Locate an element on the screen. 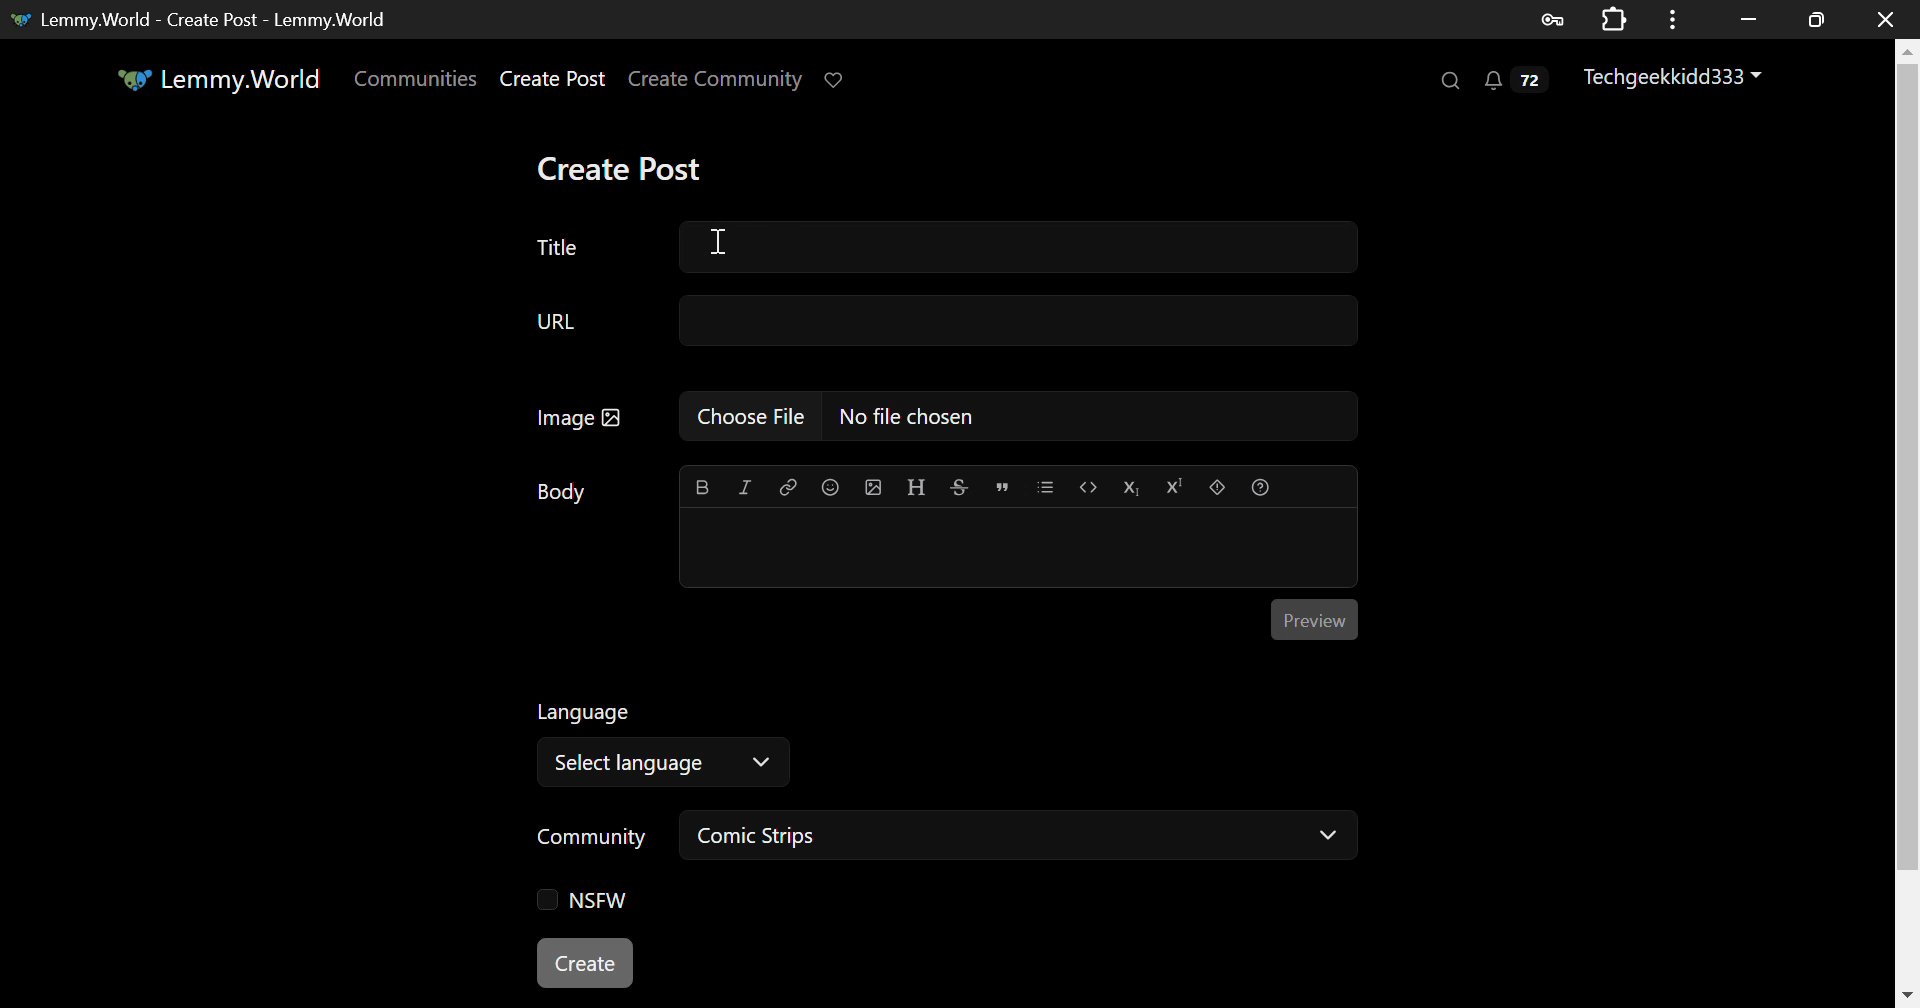 The image size is (1920, 1008). Create is located at coordinates (587, 965).